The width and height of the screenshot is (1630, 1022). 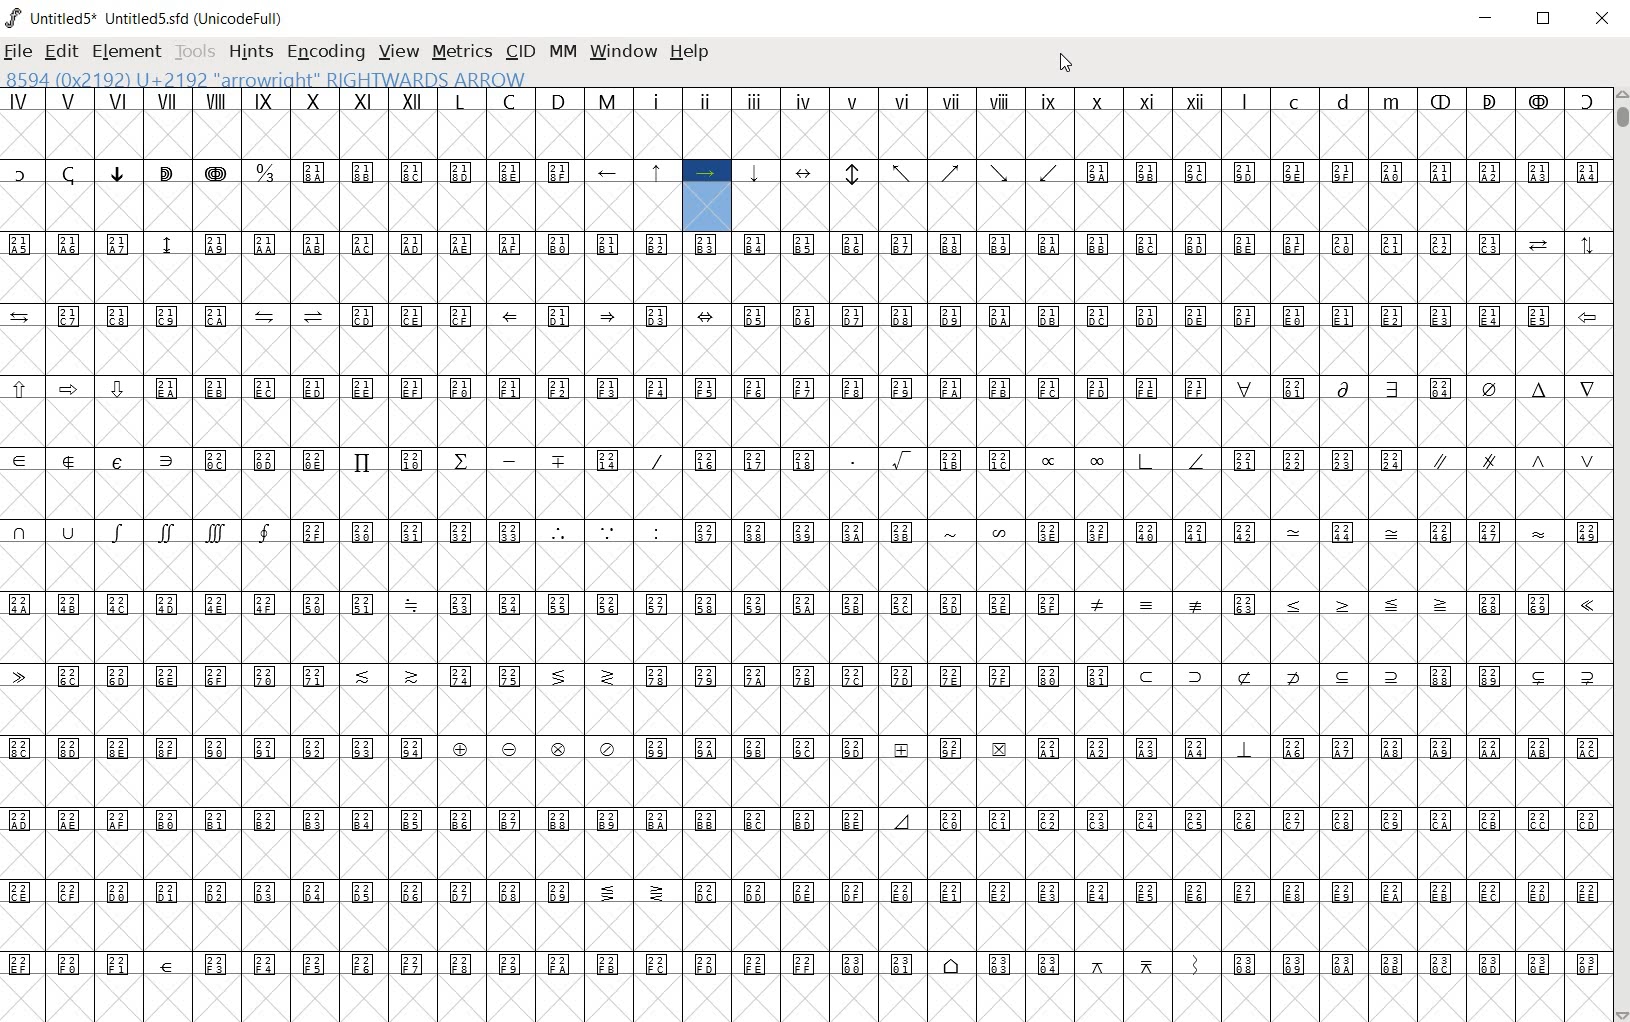 What do you see at coordinates (1486, 19) in the screenshot?
I see `MINIMIZE` at bounding box center [1486, 19].